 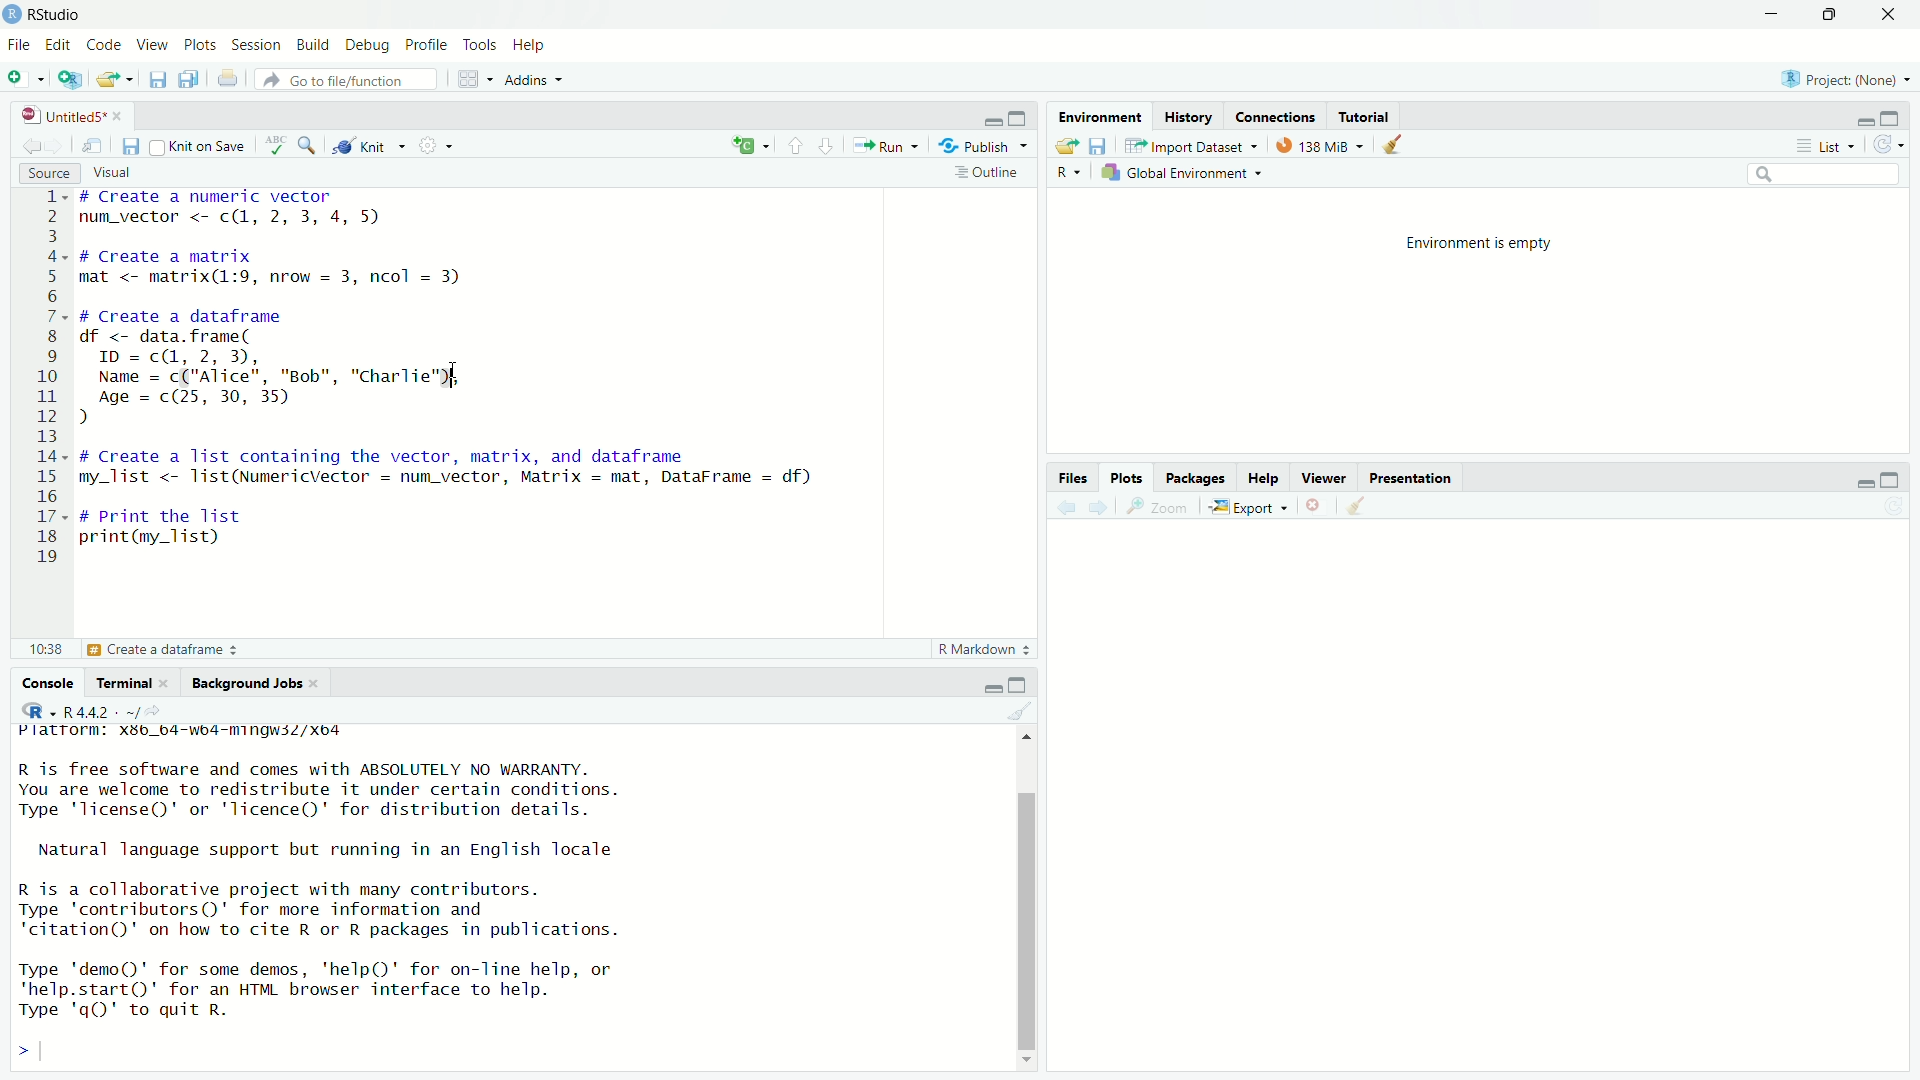 I want to click on scroll bar, so click(x=1028, y=894).